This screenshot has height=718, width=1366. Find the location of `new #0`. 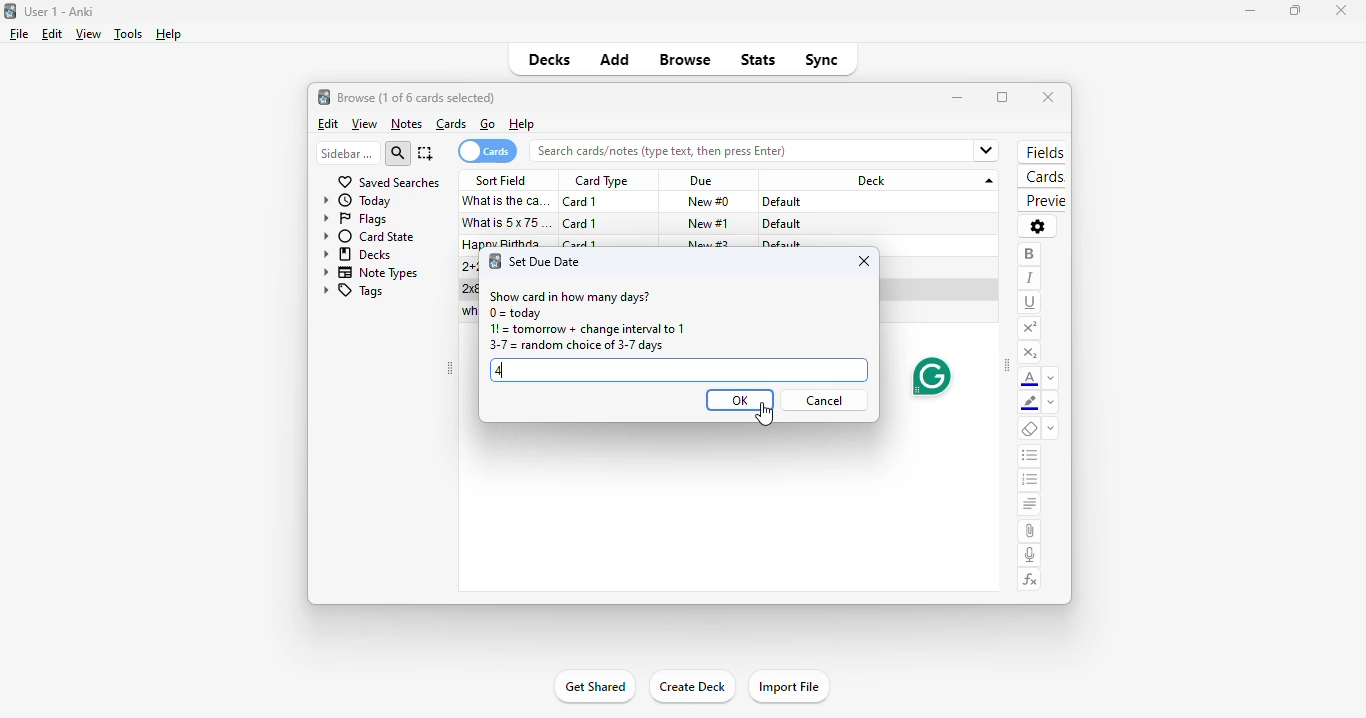

new #0 is located at coordinates (708, 202).